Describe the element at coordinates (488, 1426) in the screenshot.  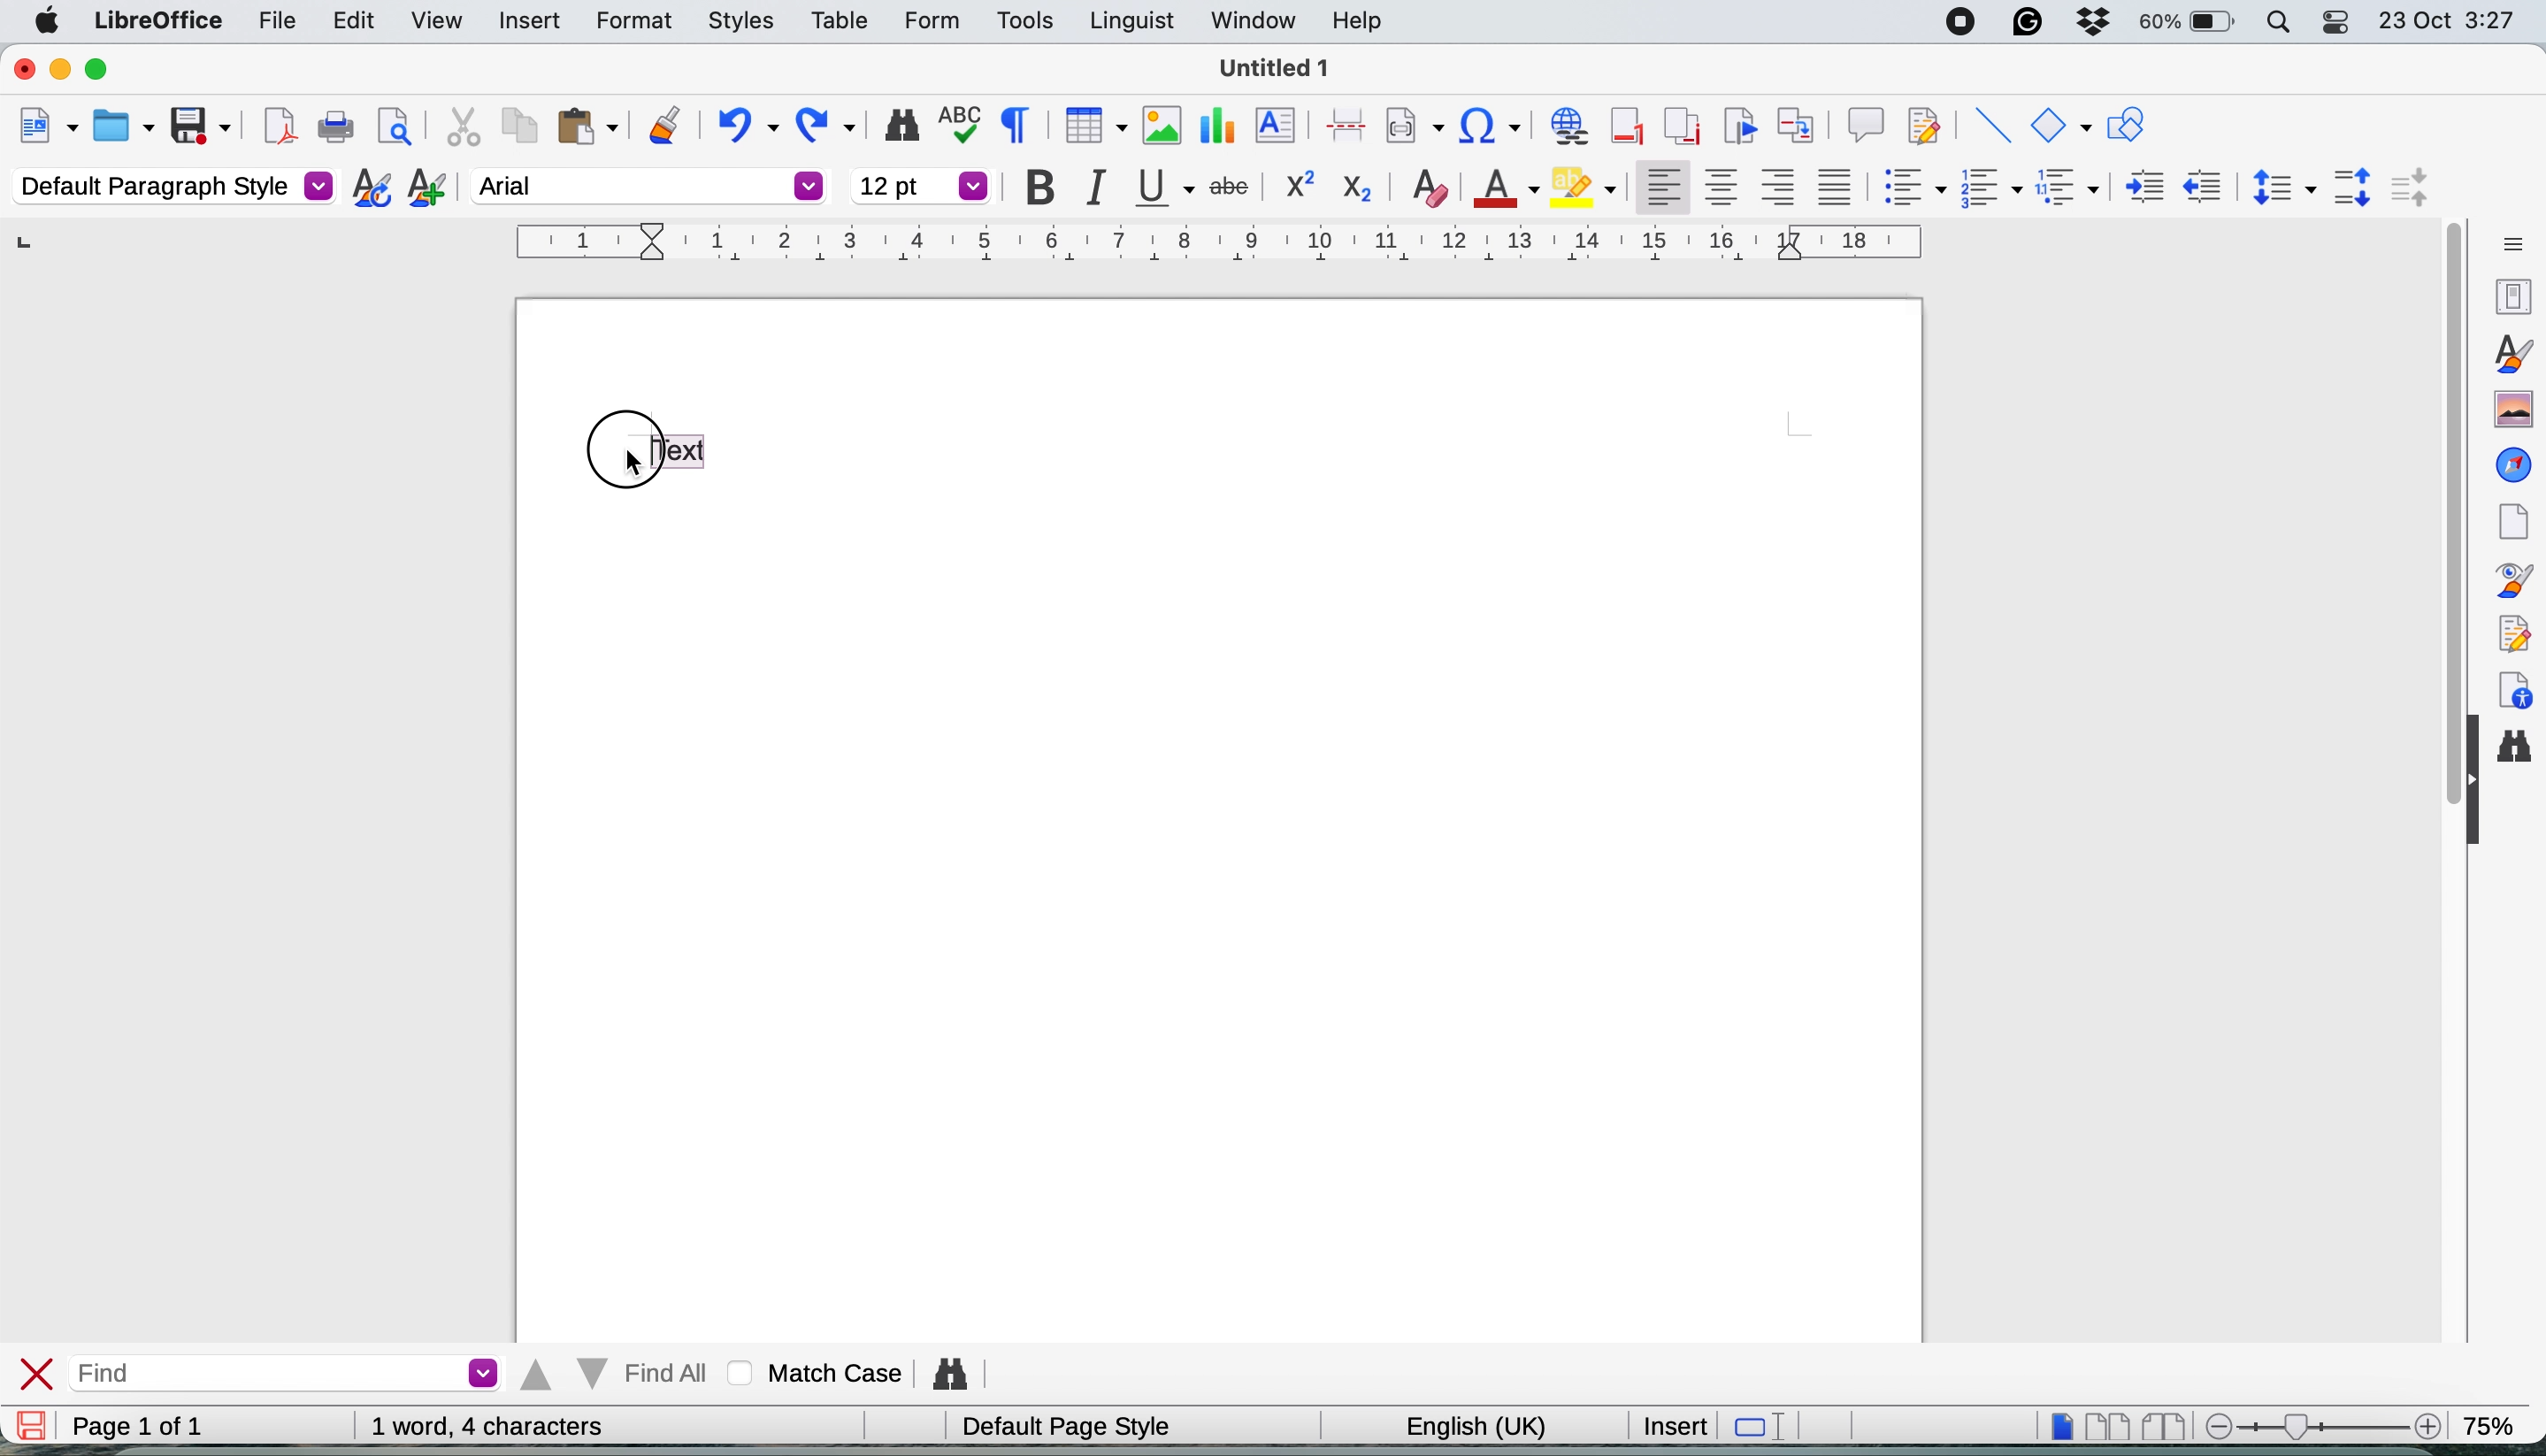
I see `word and character count` at that location.